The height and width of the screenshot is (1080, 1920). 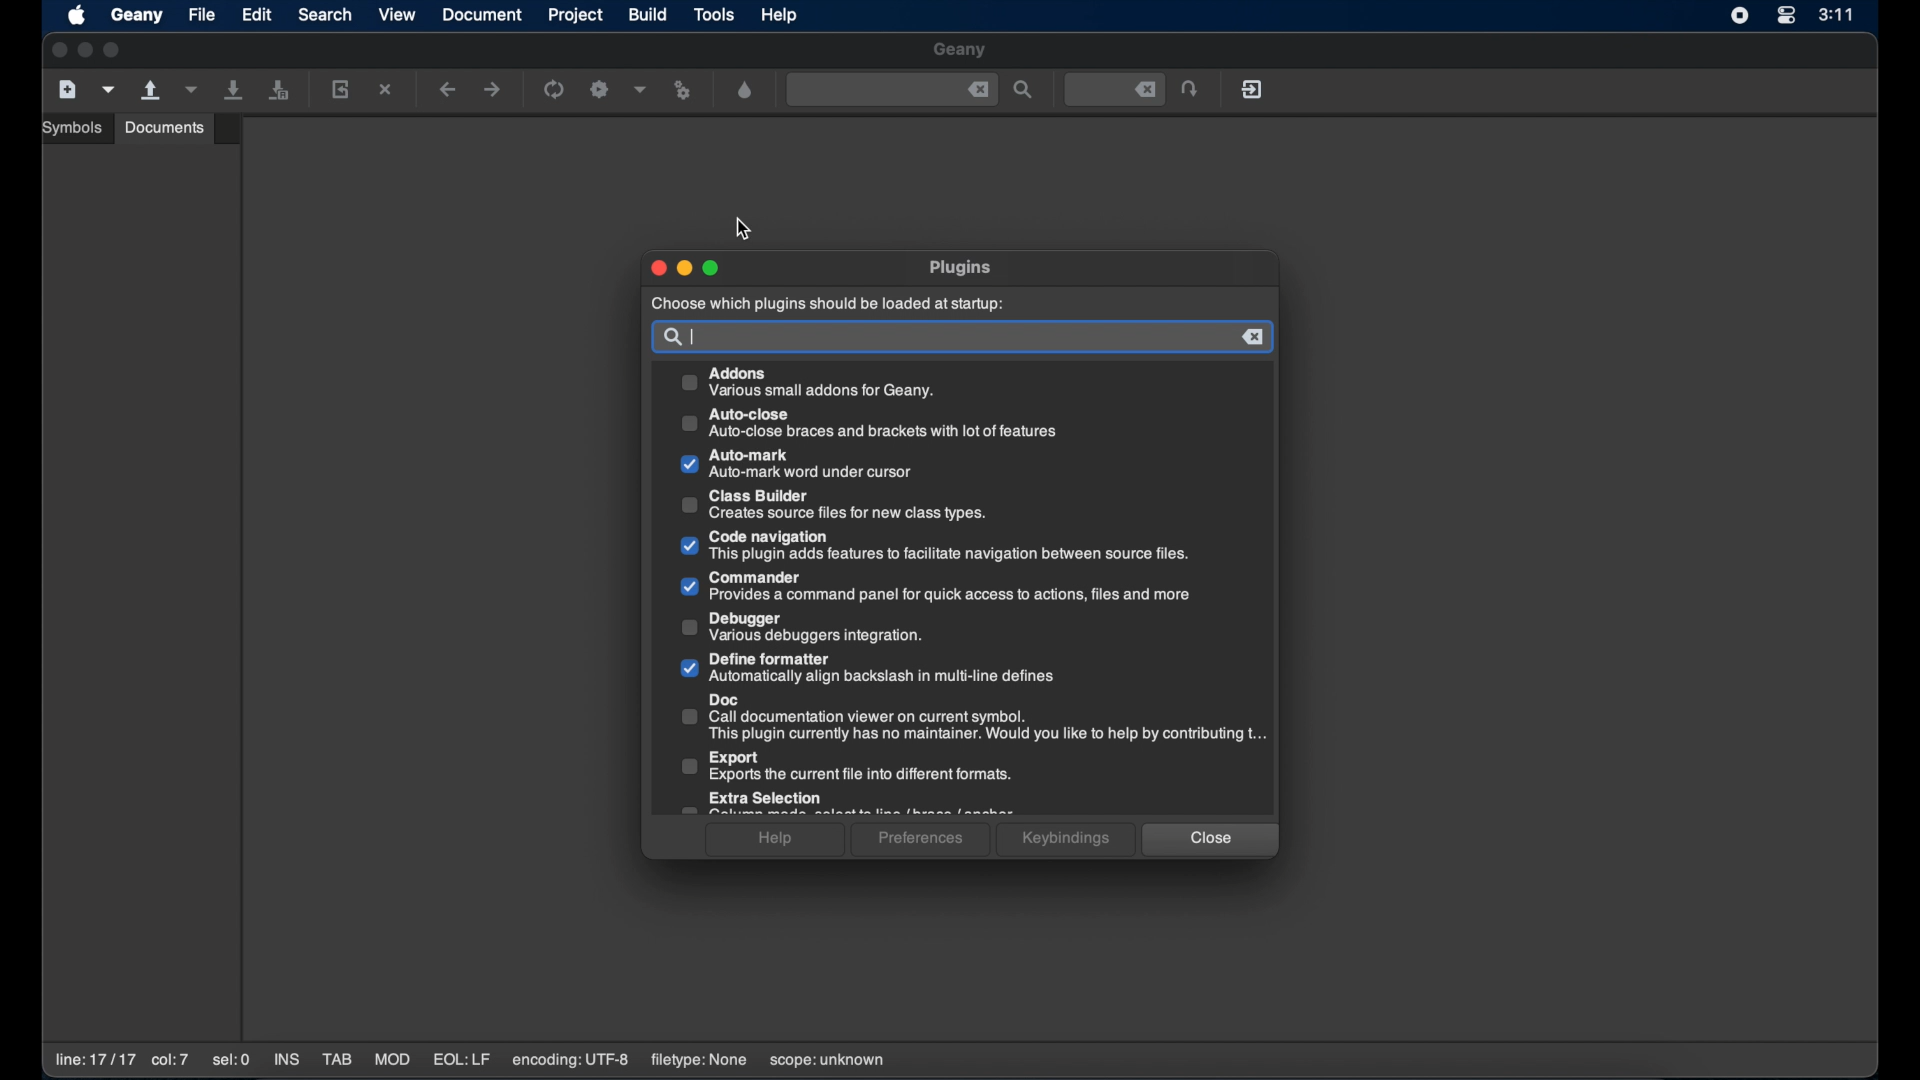 What do you see at coordinates (686, 269) in the screenshot?
I see `minimize` at bounding box center [686, 269].